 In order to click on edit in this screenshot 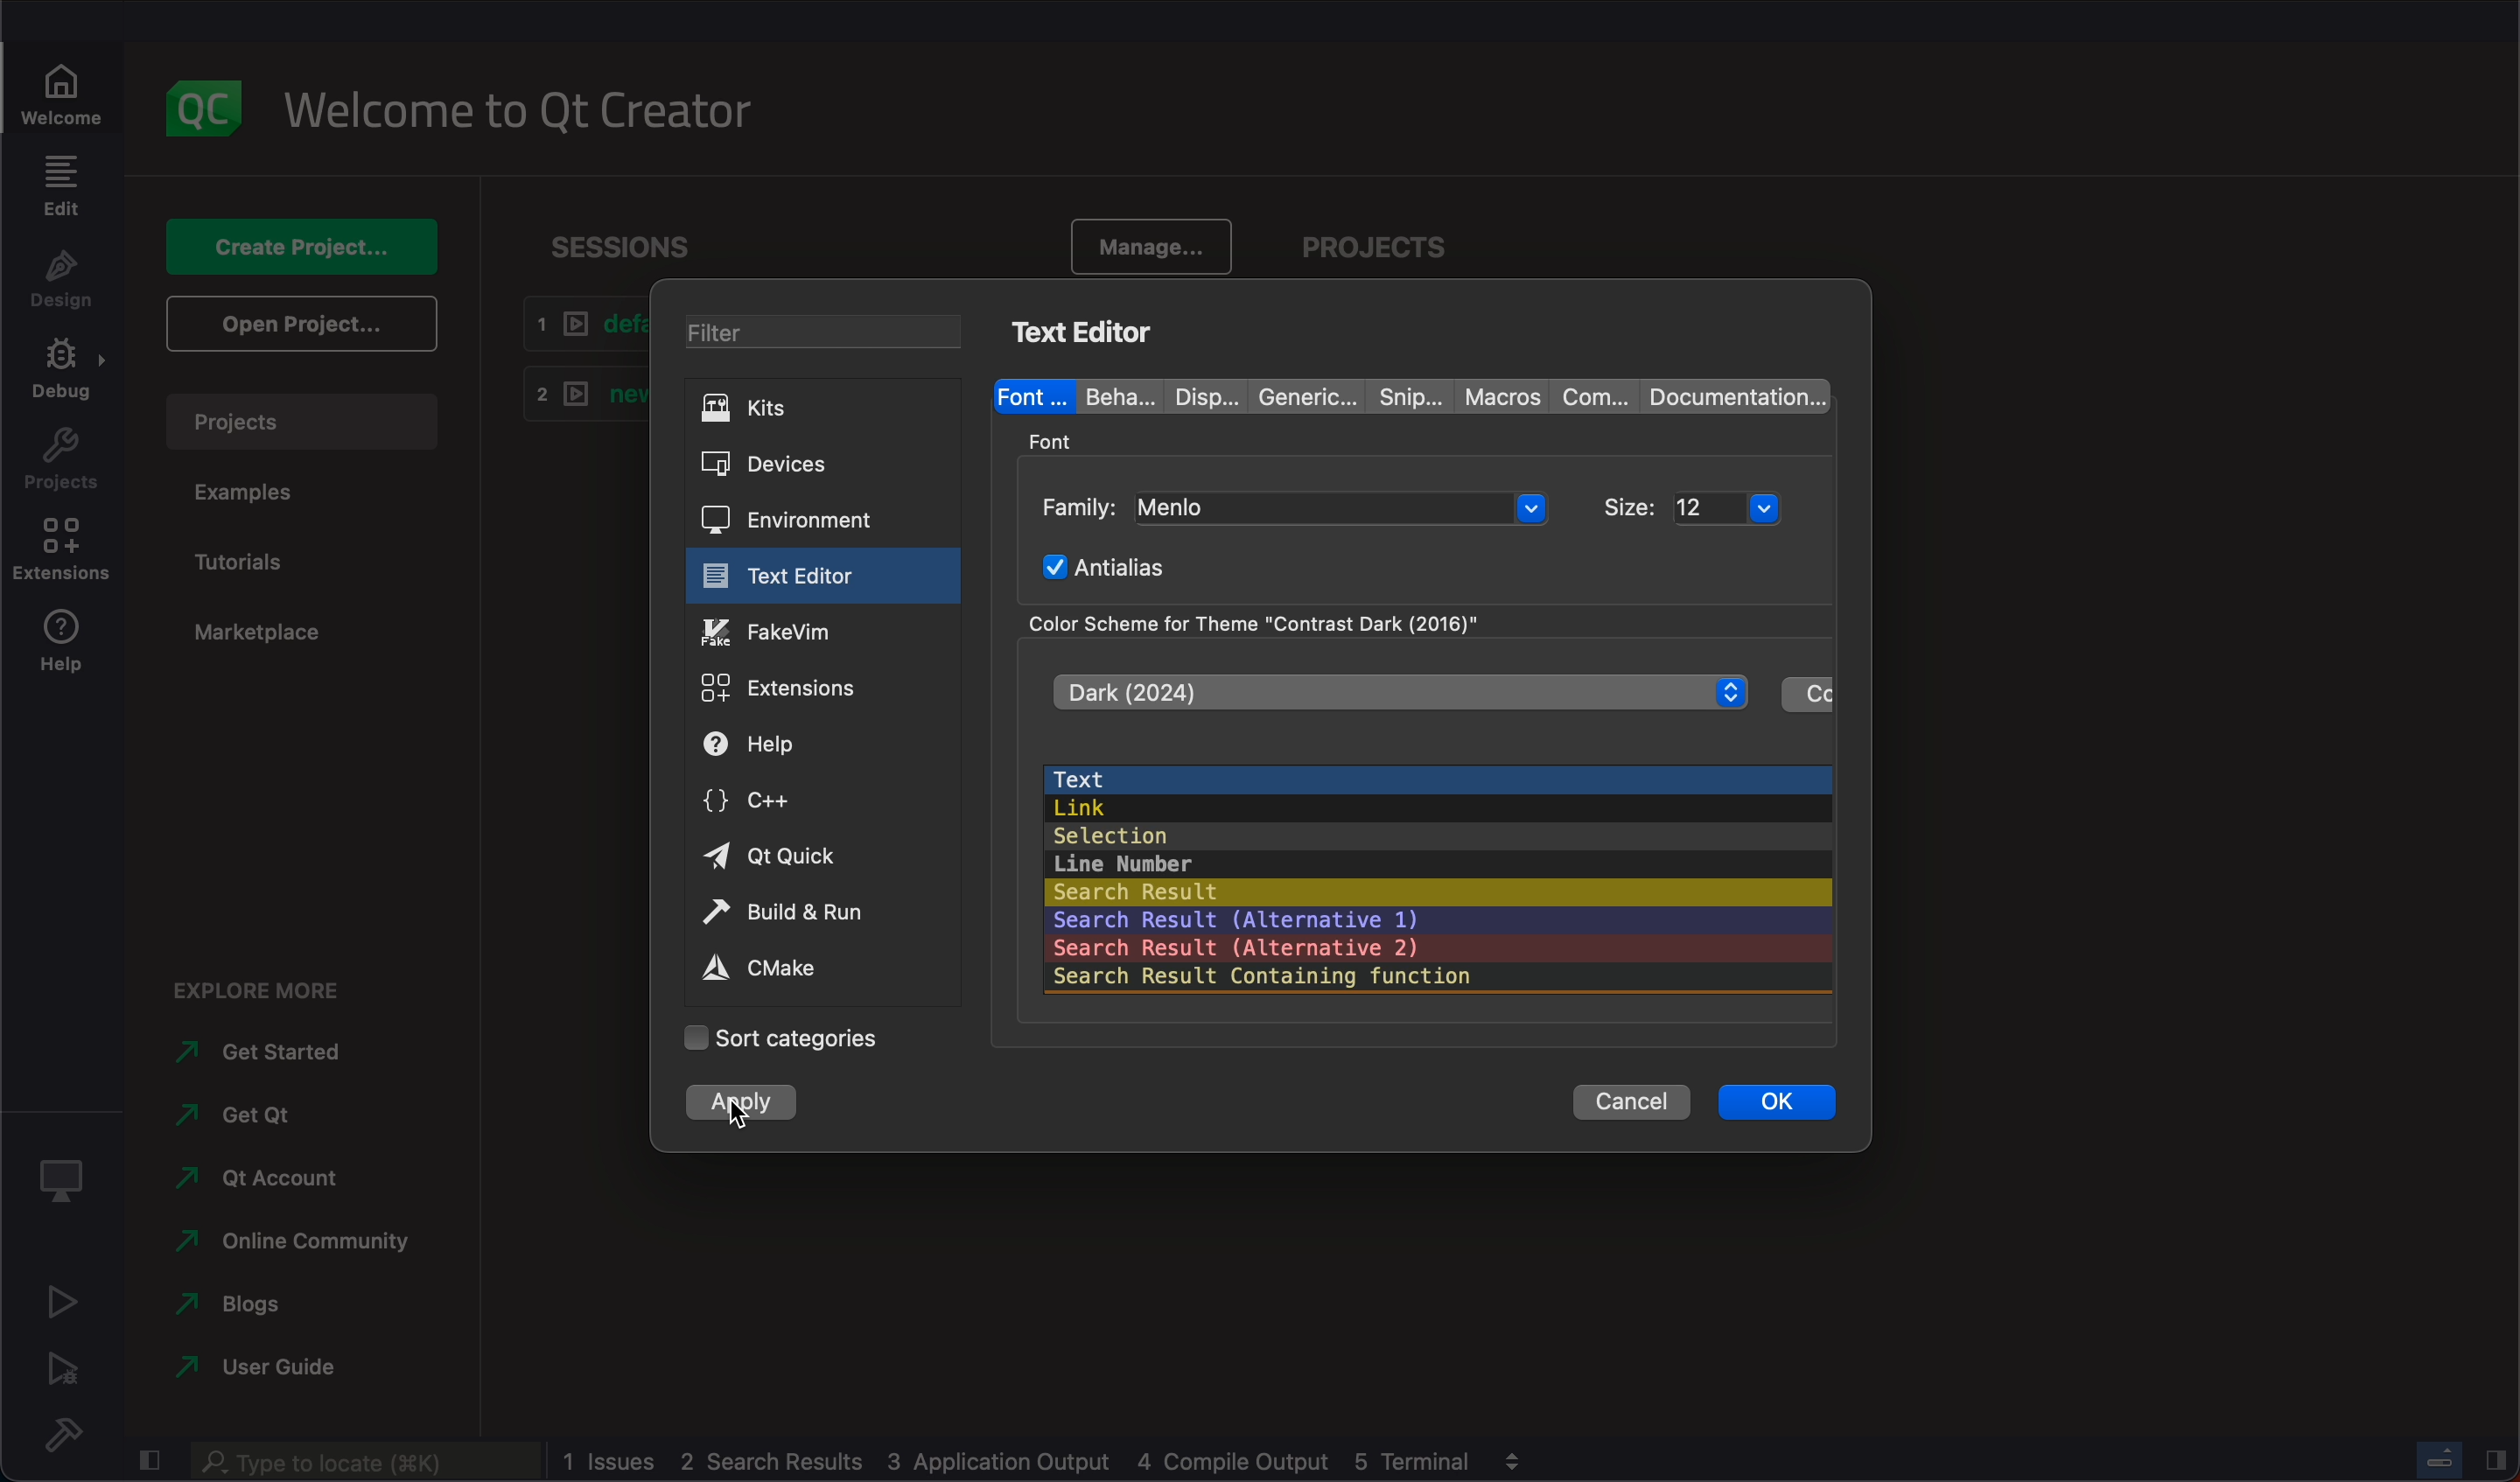, I will do `click(60, 187)`.